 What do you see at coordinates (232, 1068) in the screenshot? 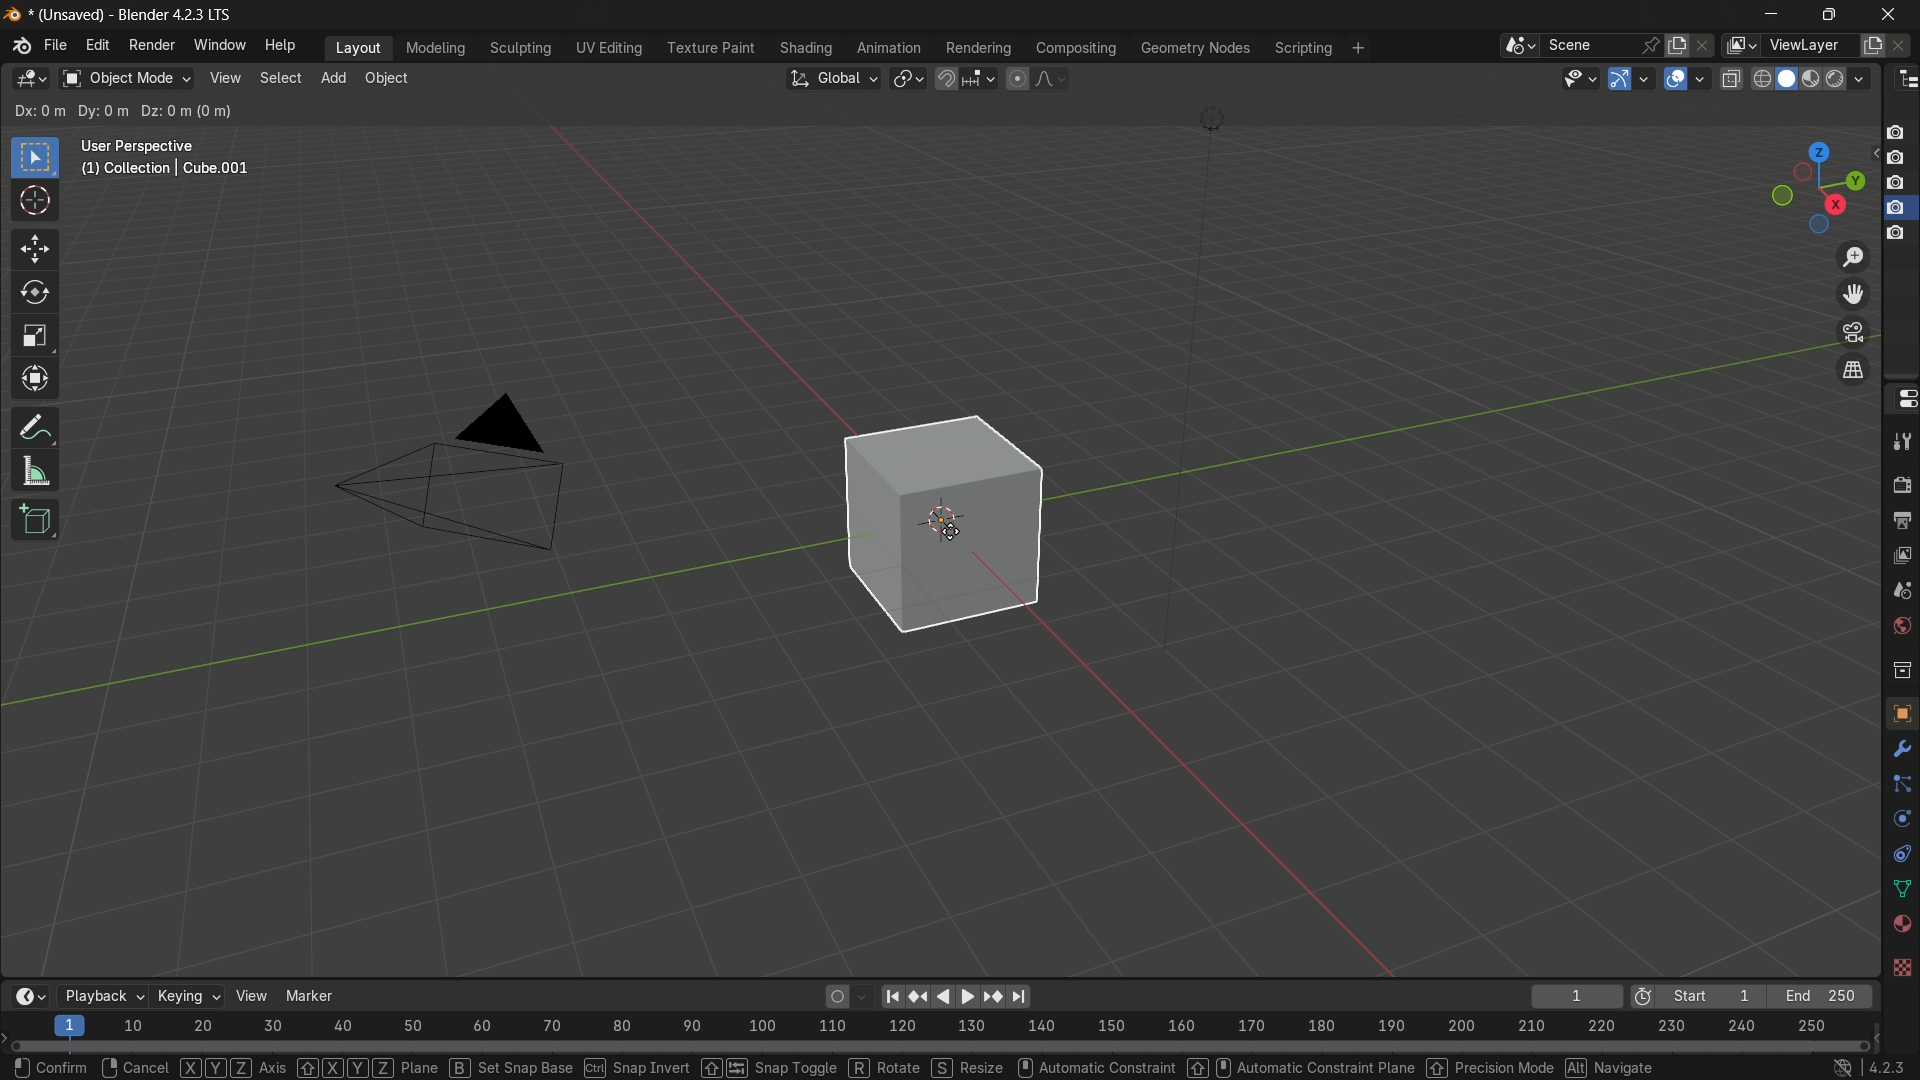
I see `XYZ AXIS ` at bounding box center [232, 1068].